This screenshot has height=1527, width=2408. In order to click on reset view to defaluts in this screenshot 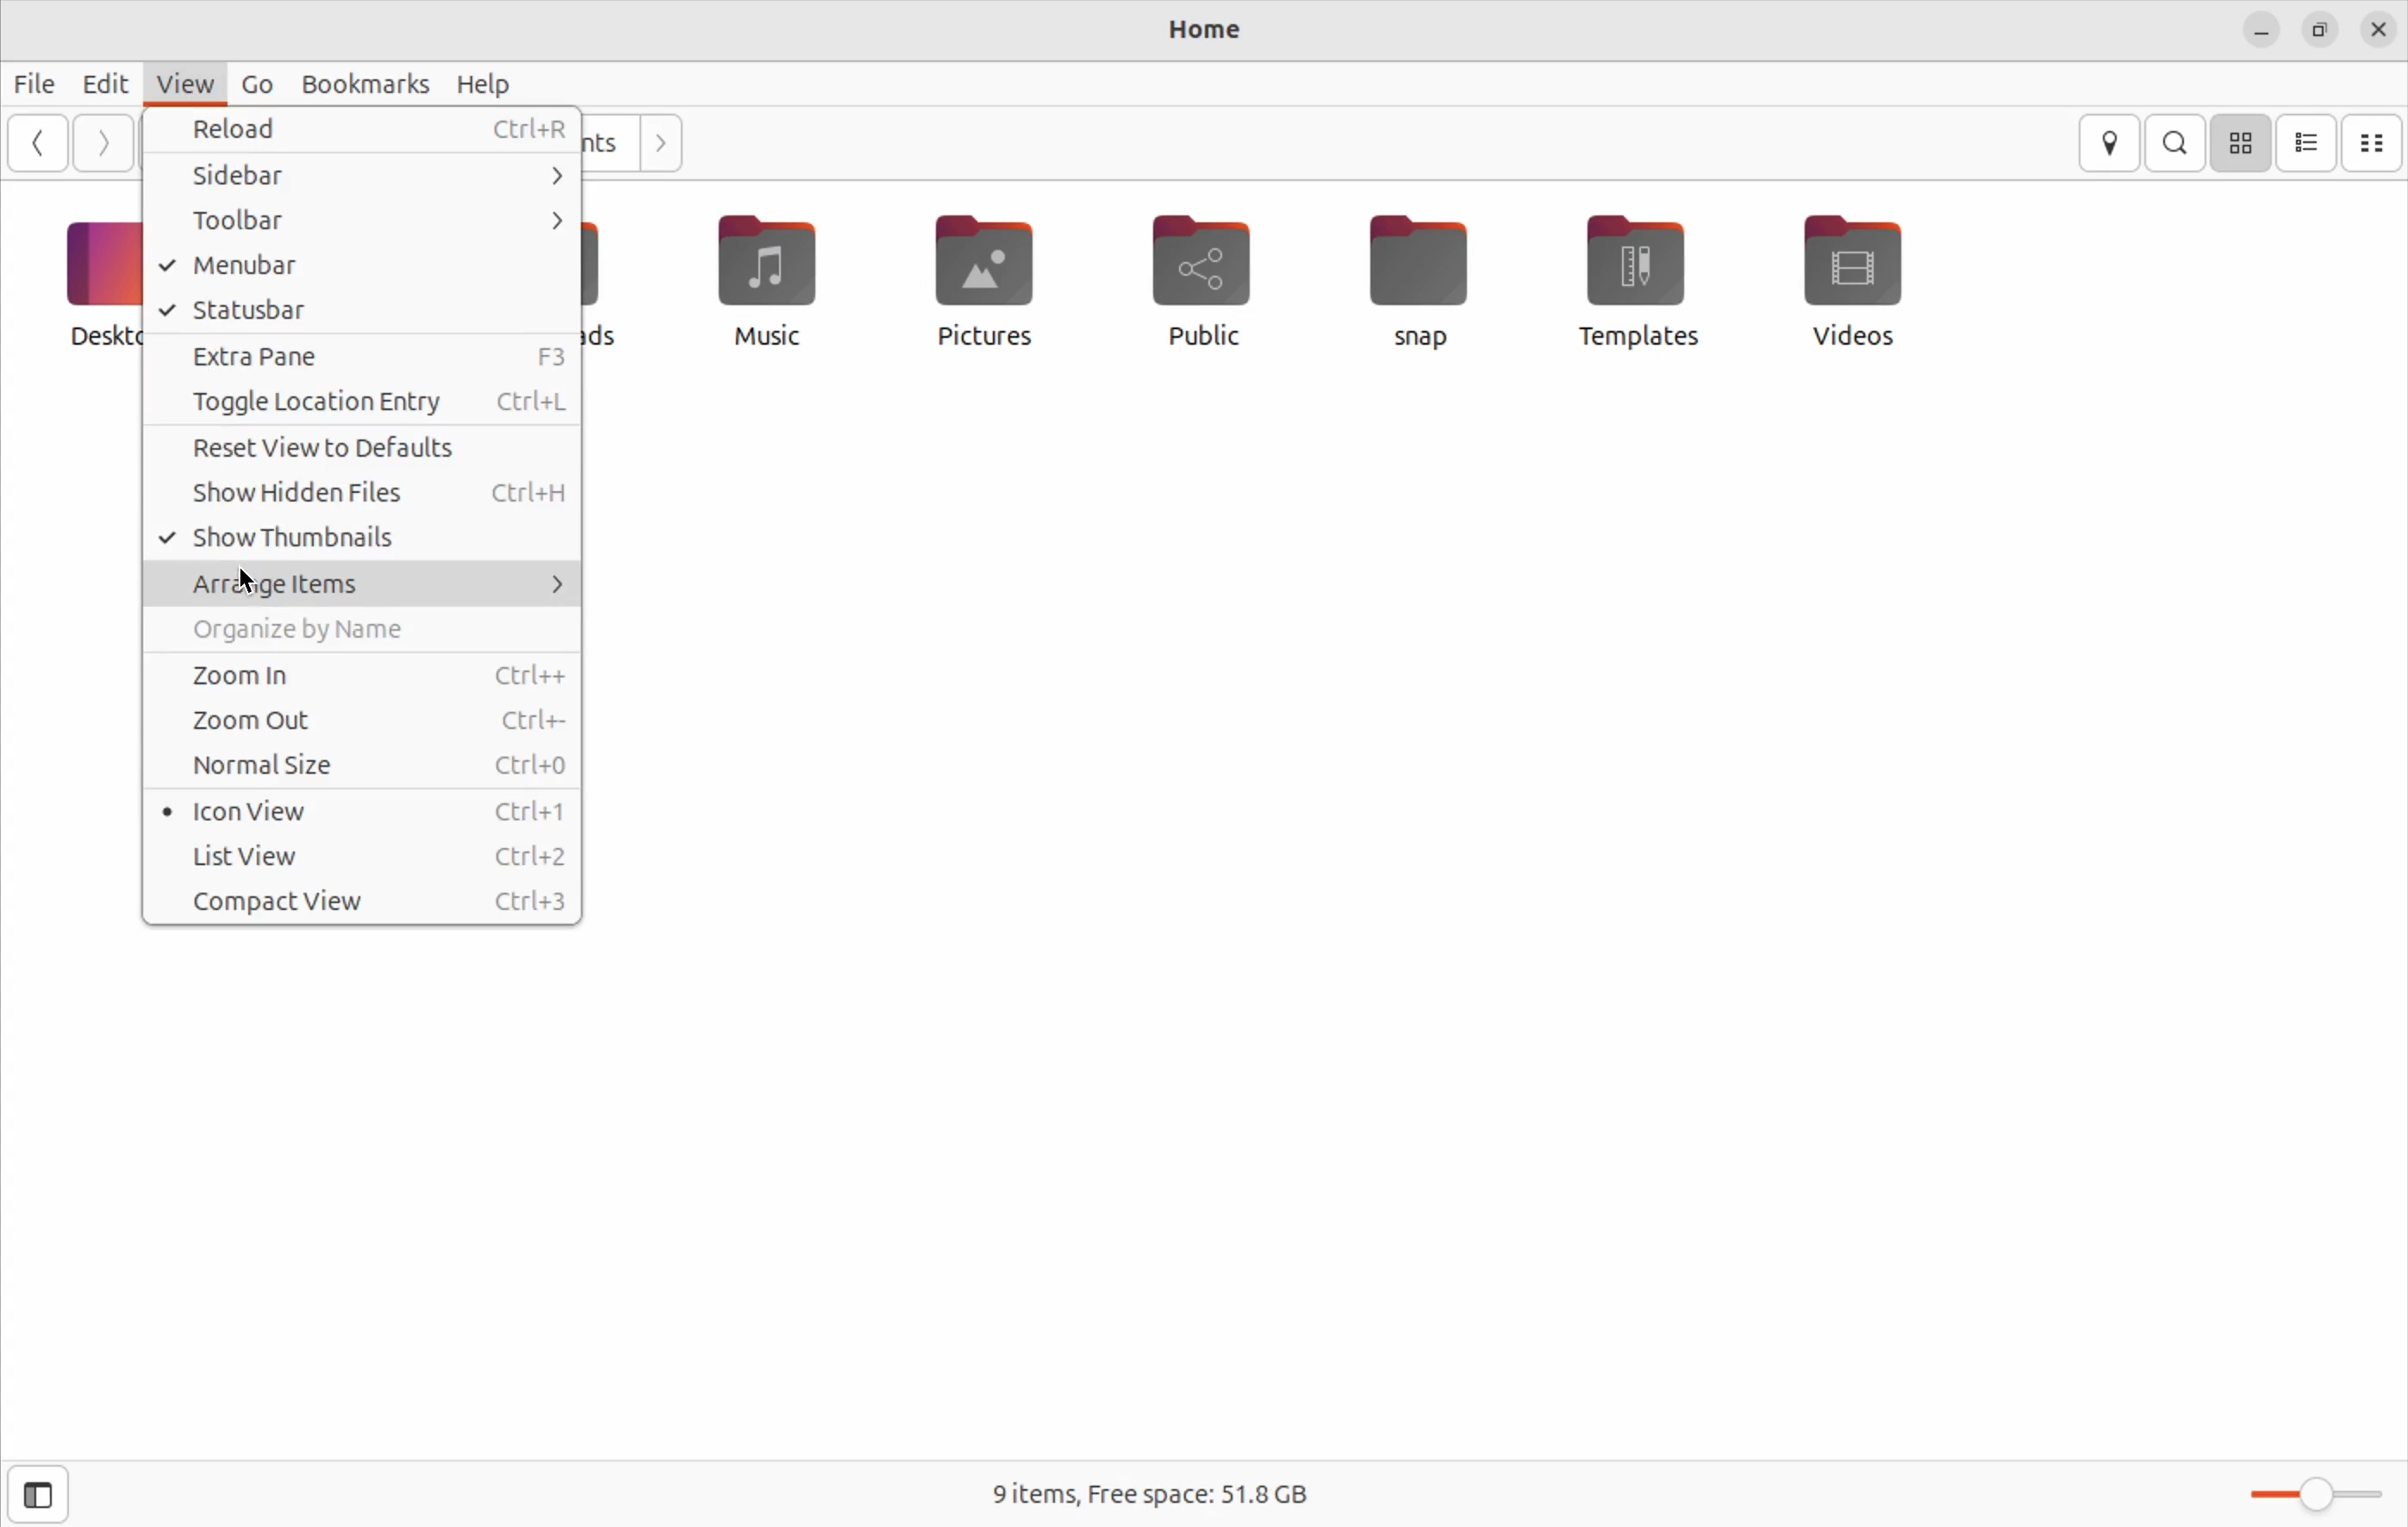, I will do `click(362, 449)`.